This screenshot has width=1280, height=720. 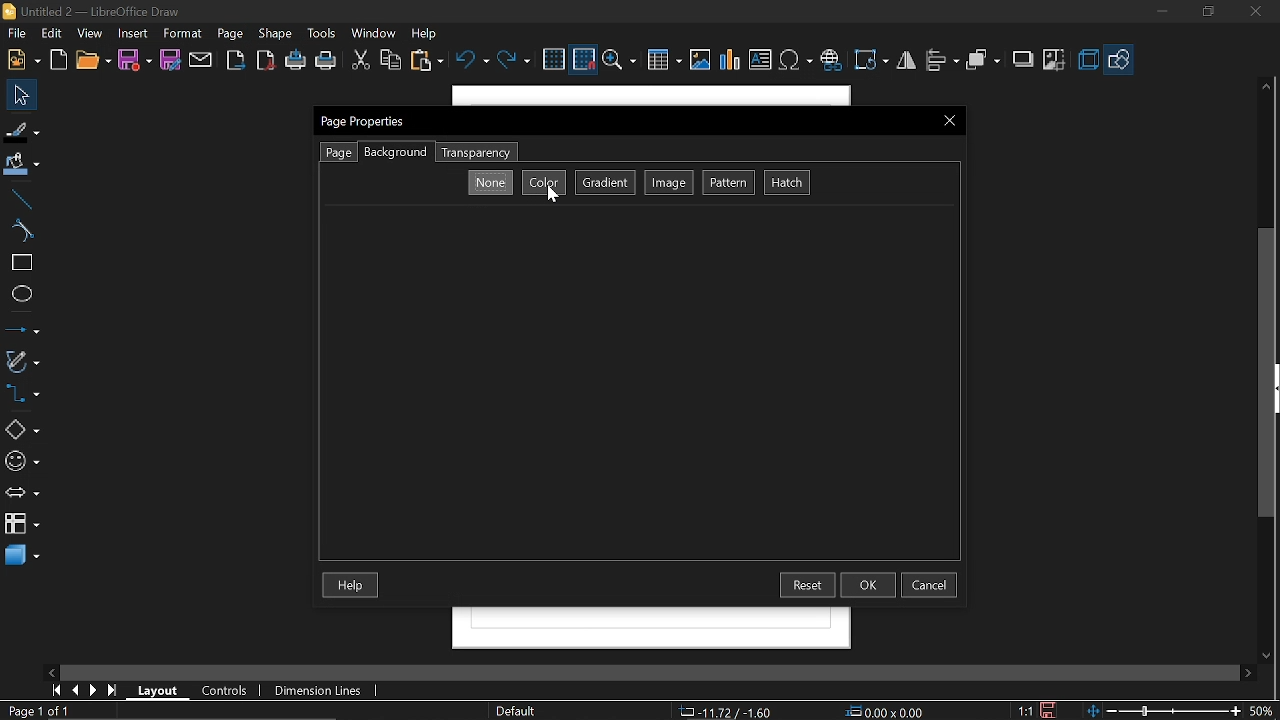 What do you see at coordinates (296, 62) in the screenshot?
I see `Print directly` at bounding box center [296, 62].